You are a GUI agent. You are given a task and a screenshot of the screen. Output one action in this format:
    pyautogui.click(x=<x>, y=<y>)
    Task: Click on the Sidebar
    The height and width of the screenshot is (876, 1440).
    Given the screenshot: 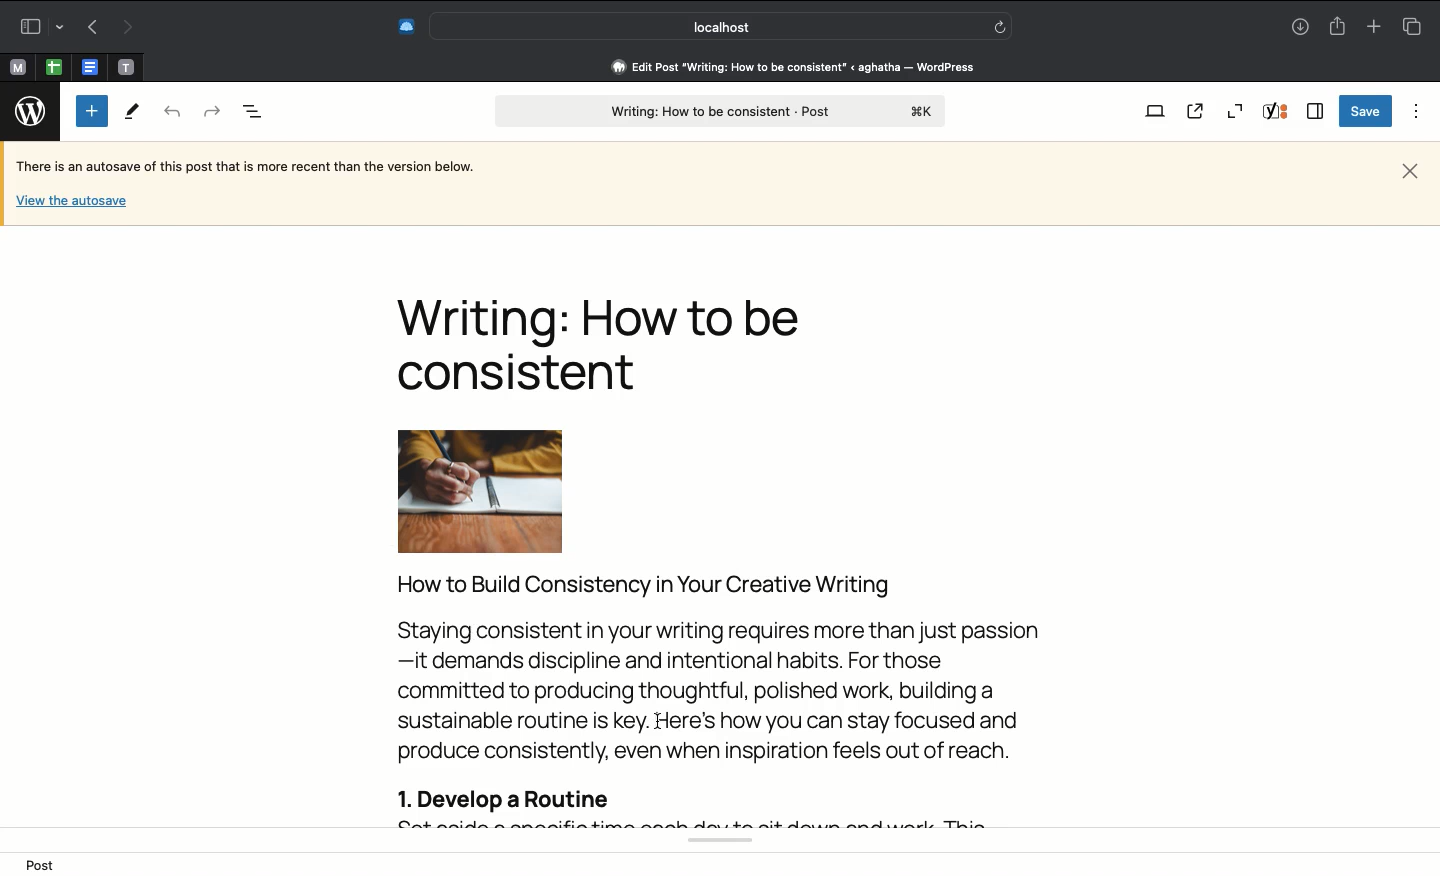 What is the action you would take?
    pyautogui.click(x=39, y=24)
    